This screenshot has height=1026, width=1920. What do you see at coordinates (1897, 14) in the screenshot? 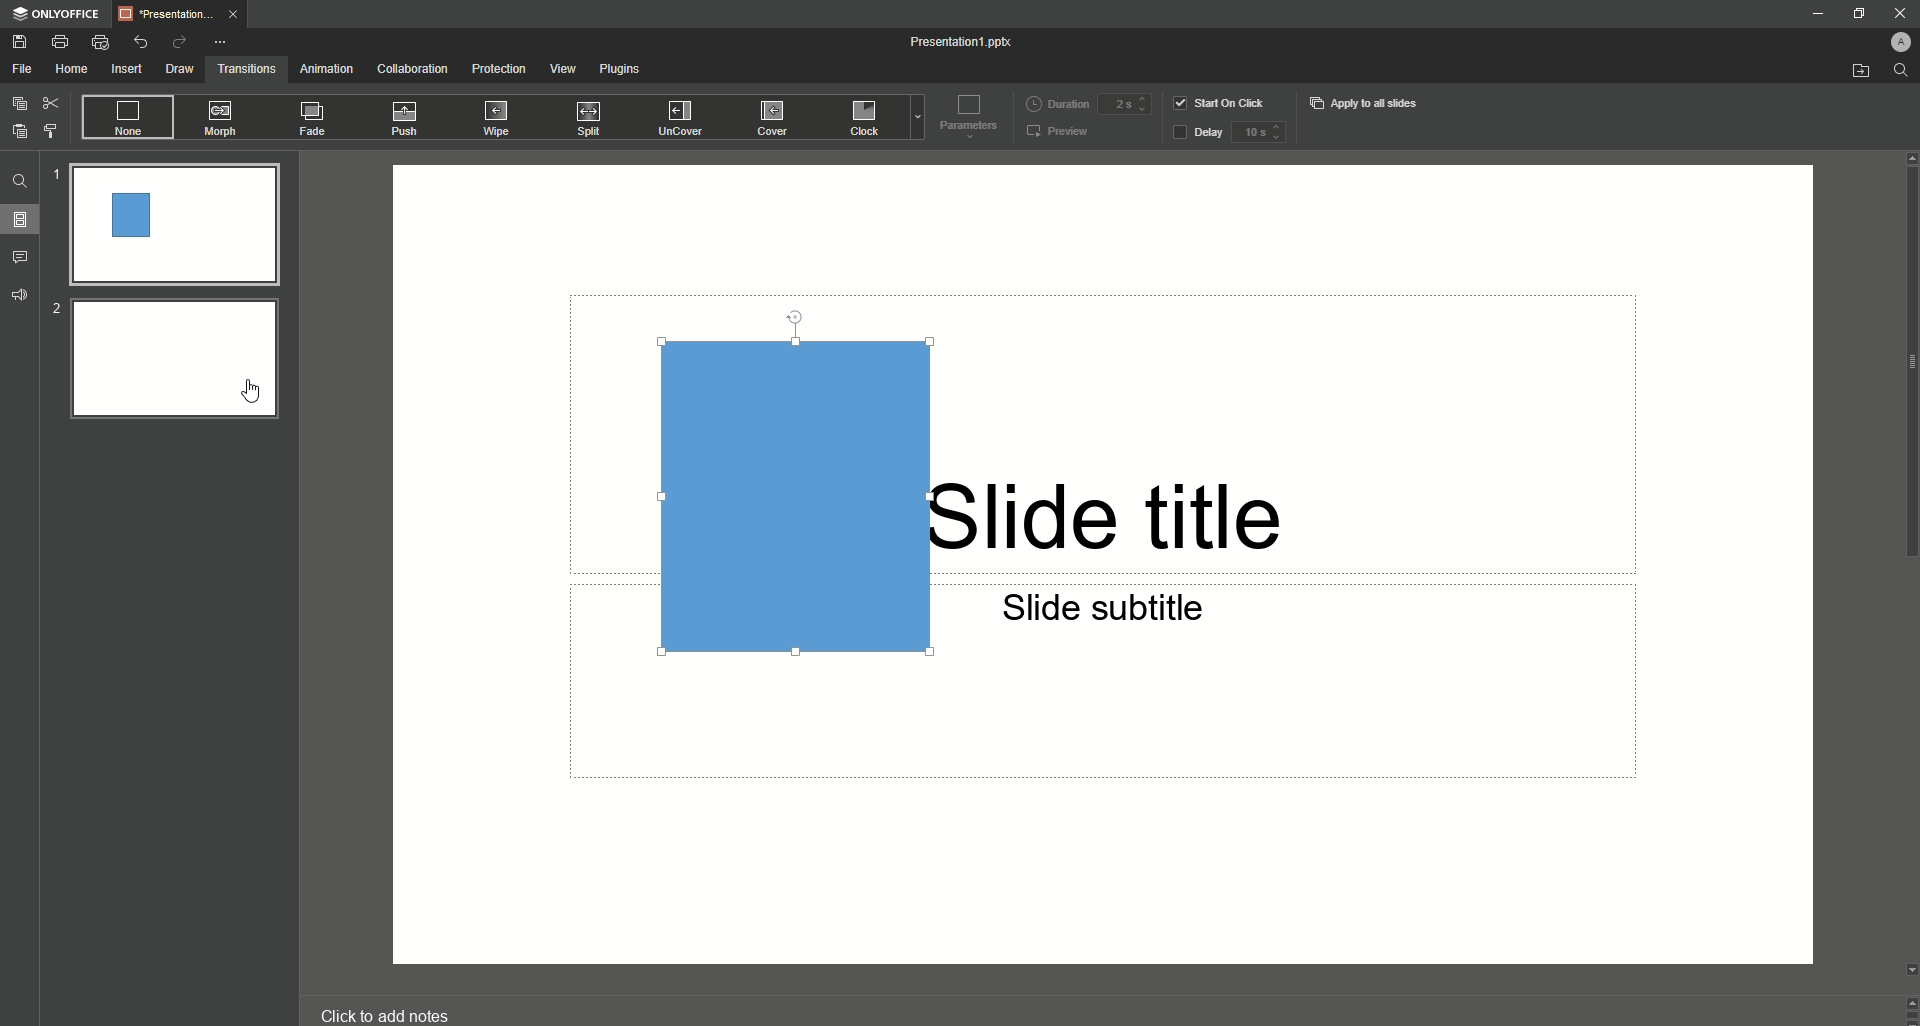
I see `Close` at bounding box center [1897, 14].